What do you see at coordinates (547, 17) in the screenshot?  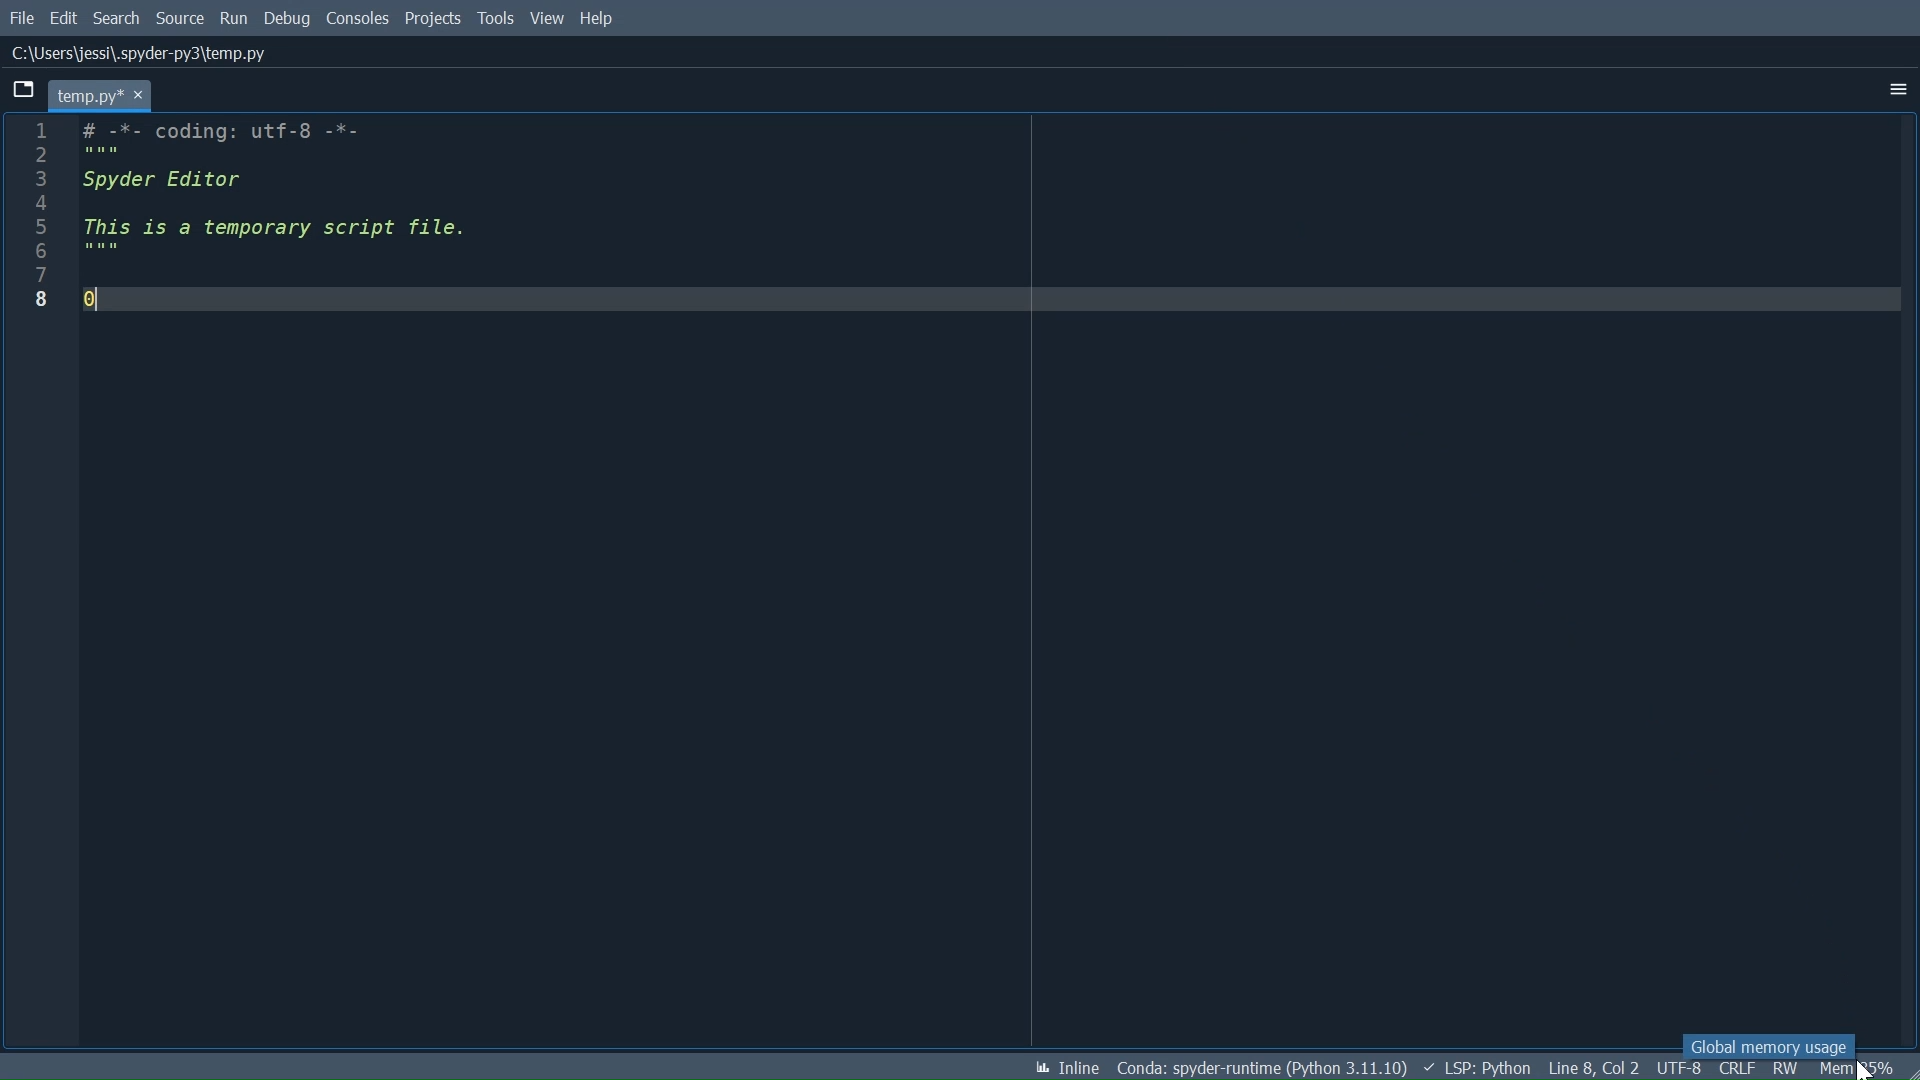 I see `View` at bounding box center [547, 17].